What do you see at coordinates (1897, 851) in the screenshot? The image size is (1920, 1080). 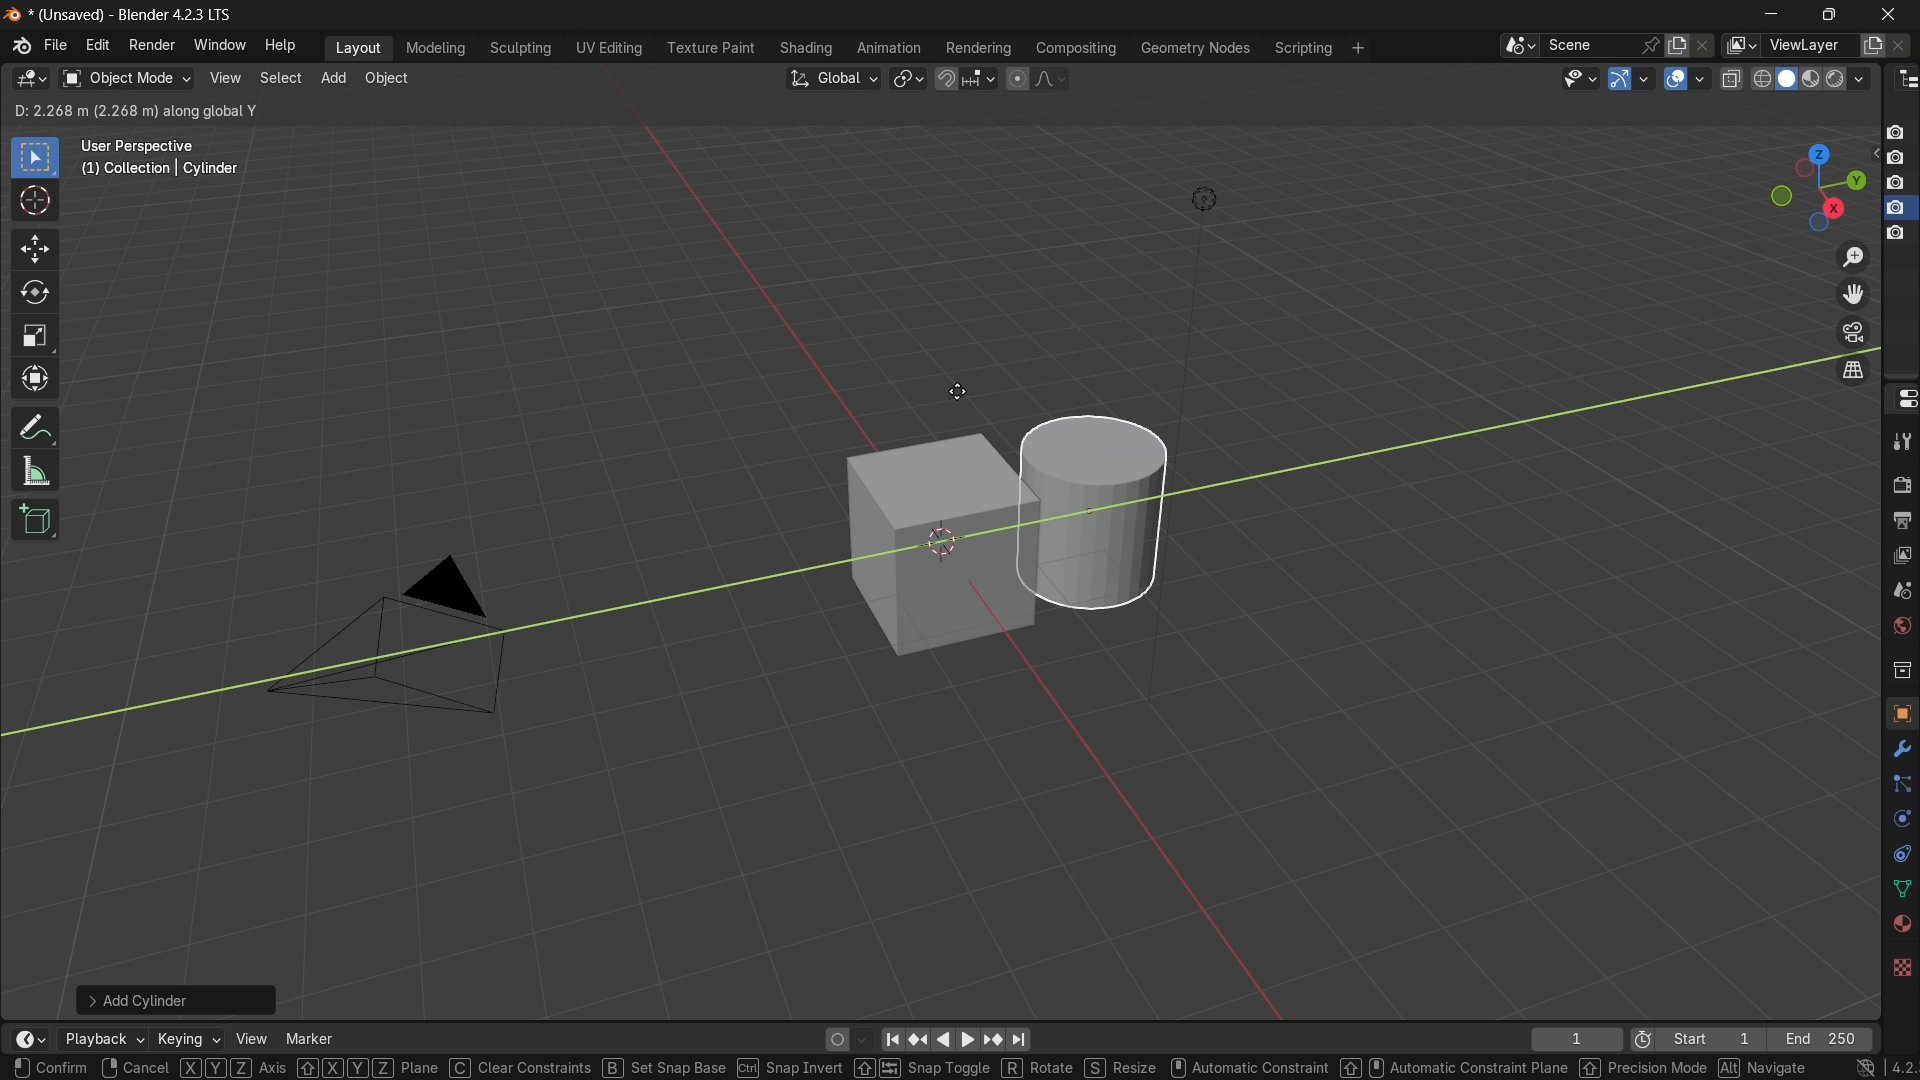 I see `free tool` at bounding box center [1897, 851].